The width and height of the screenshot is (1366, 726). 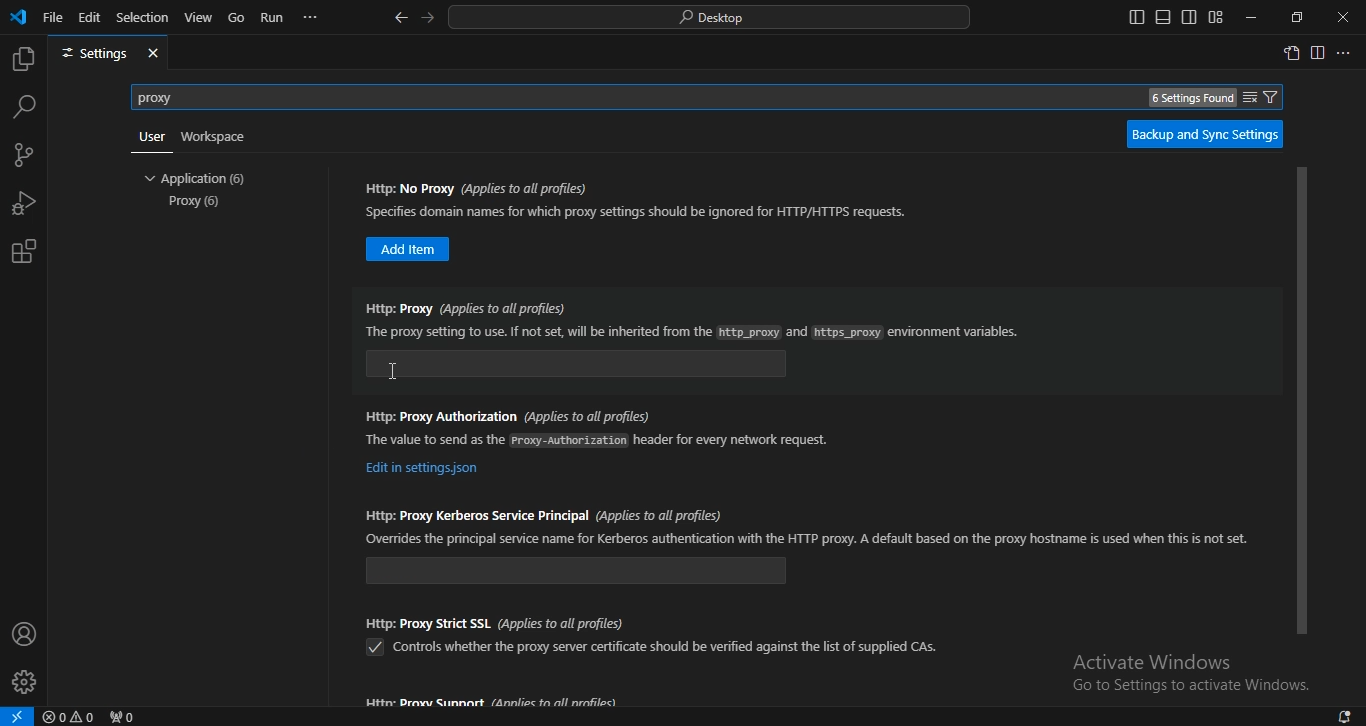 What do you see at coordinates (273, 18) in the screenshot?
I see `run` at bounding box center [273, 18].